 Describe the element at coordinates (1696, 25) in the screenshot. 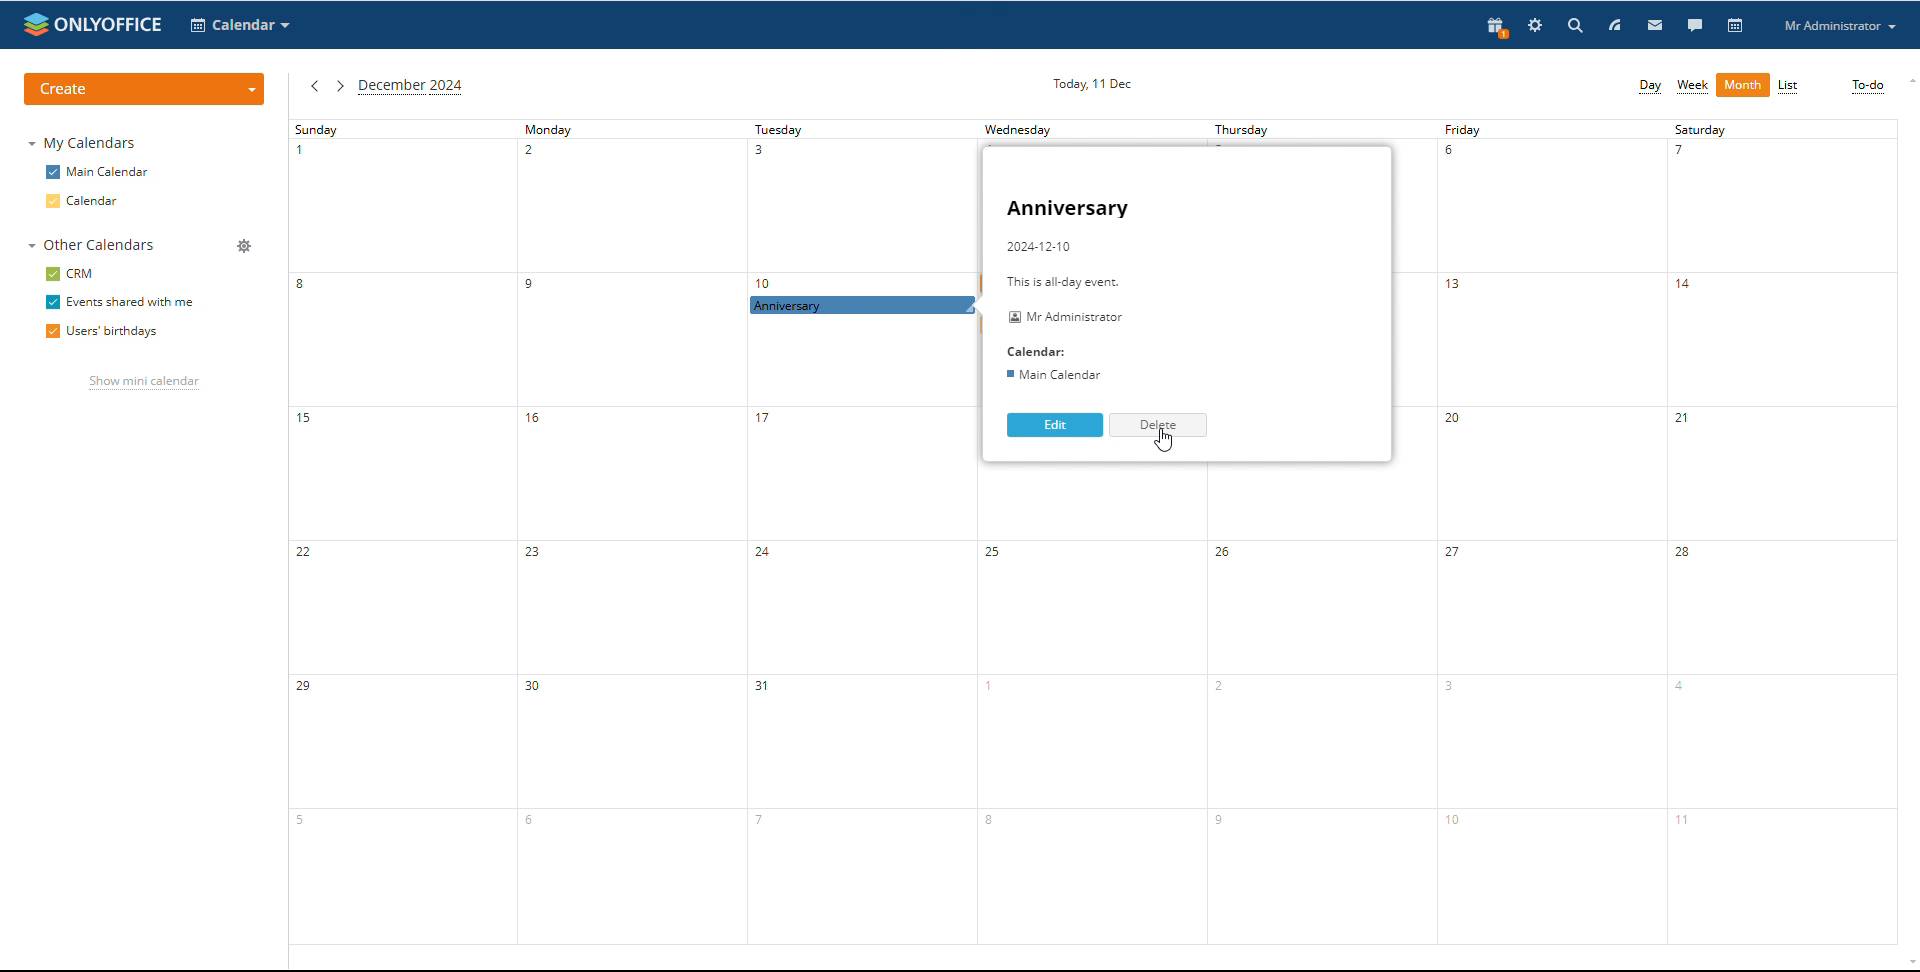

I see `talk` at that location.